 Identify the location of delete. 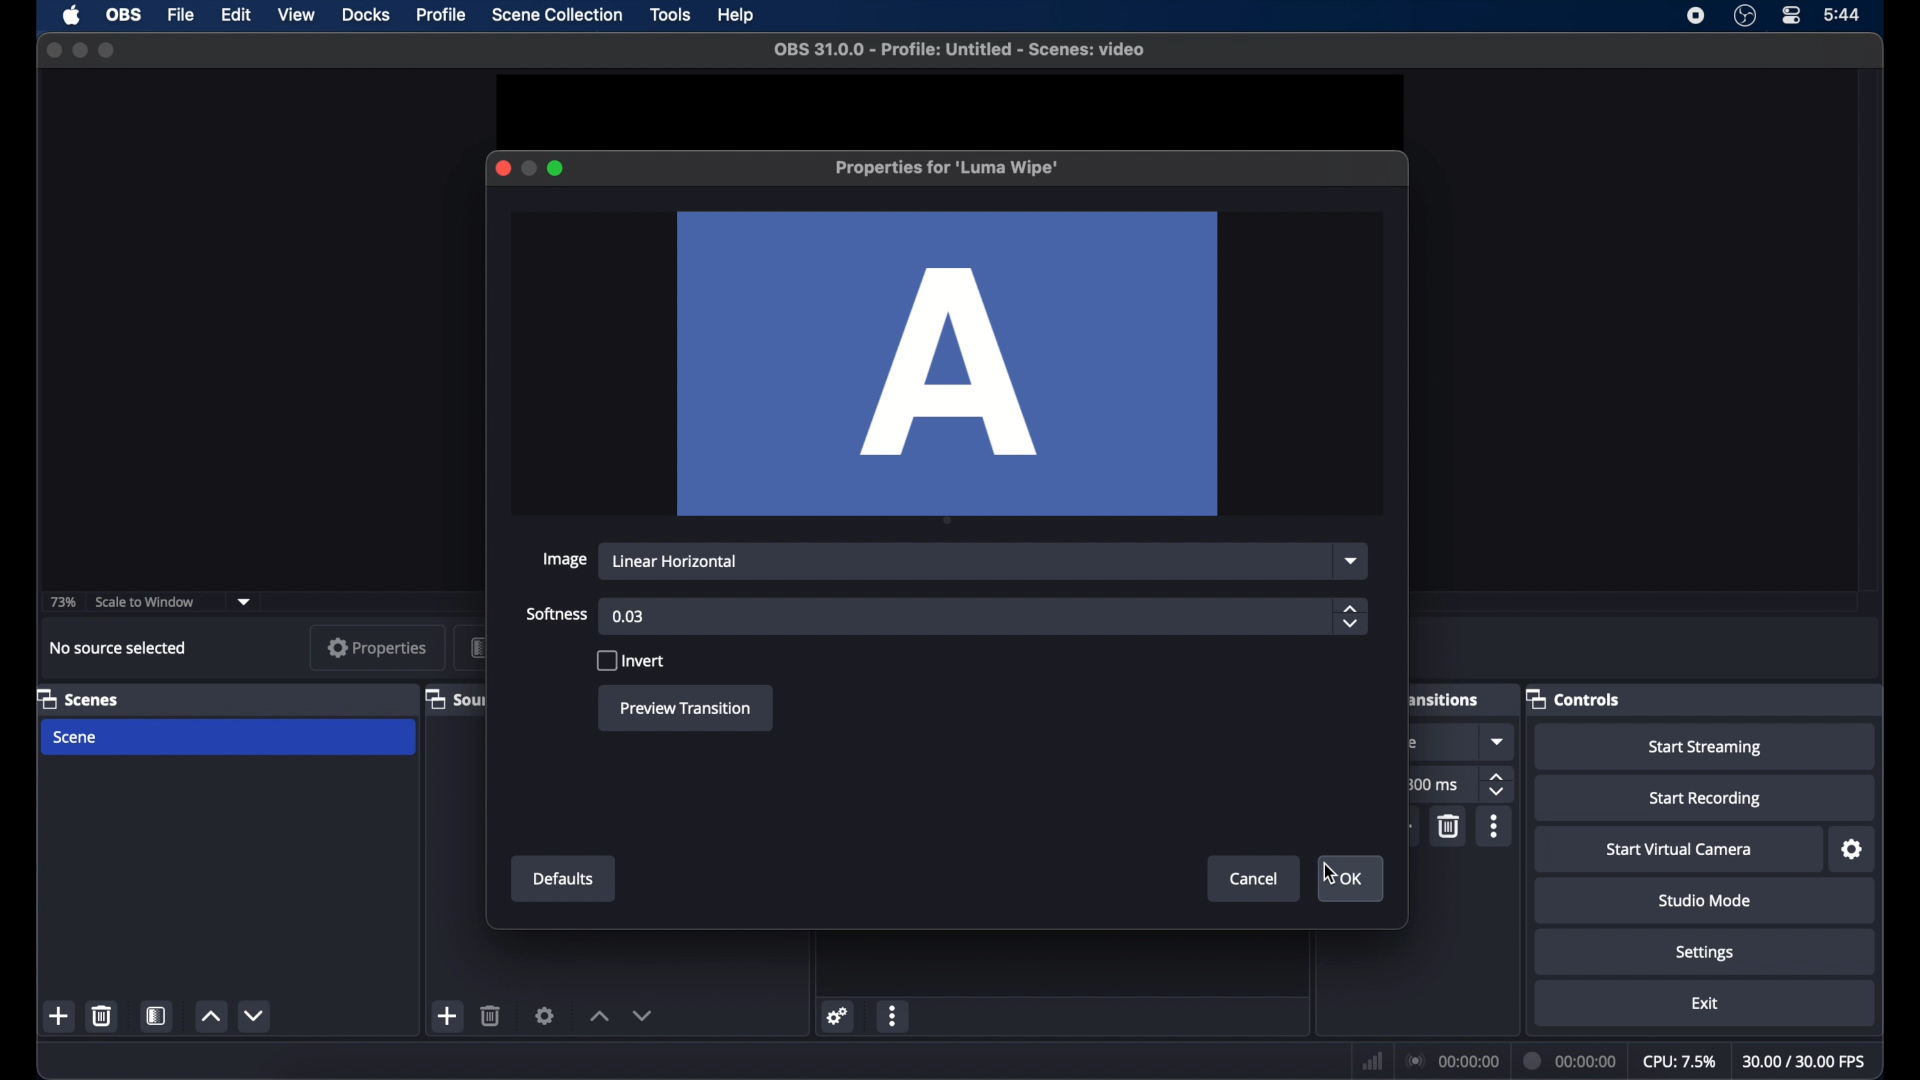
(491, 1015).